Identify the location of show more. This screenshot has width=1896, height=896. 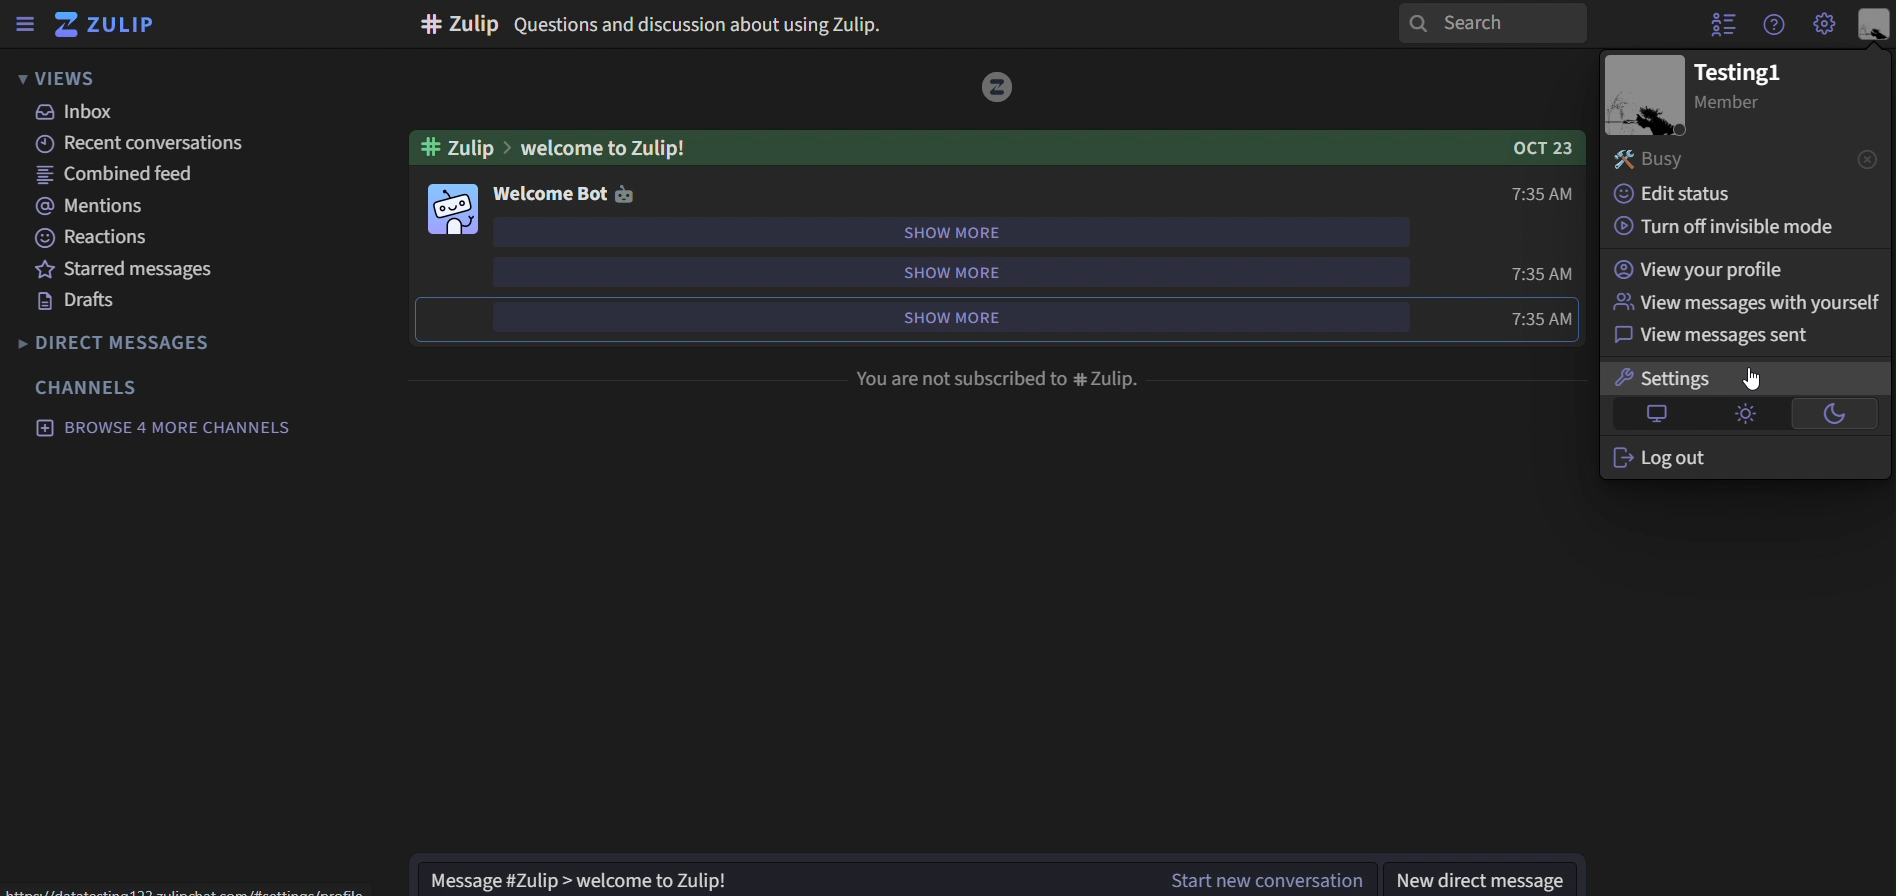
(949, 234).